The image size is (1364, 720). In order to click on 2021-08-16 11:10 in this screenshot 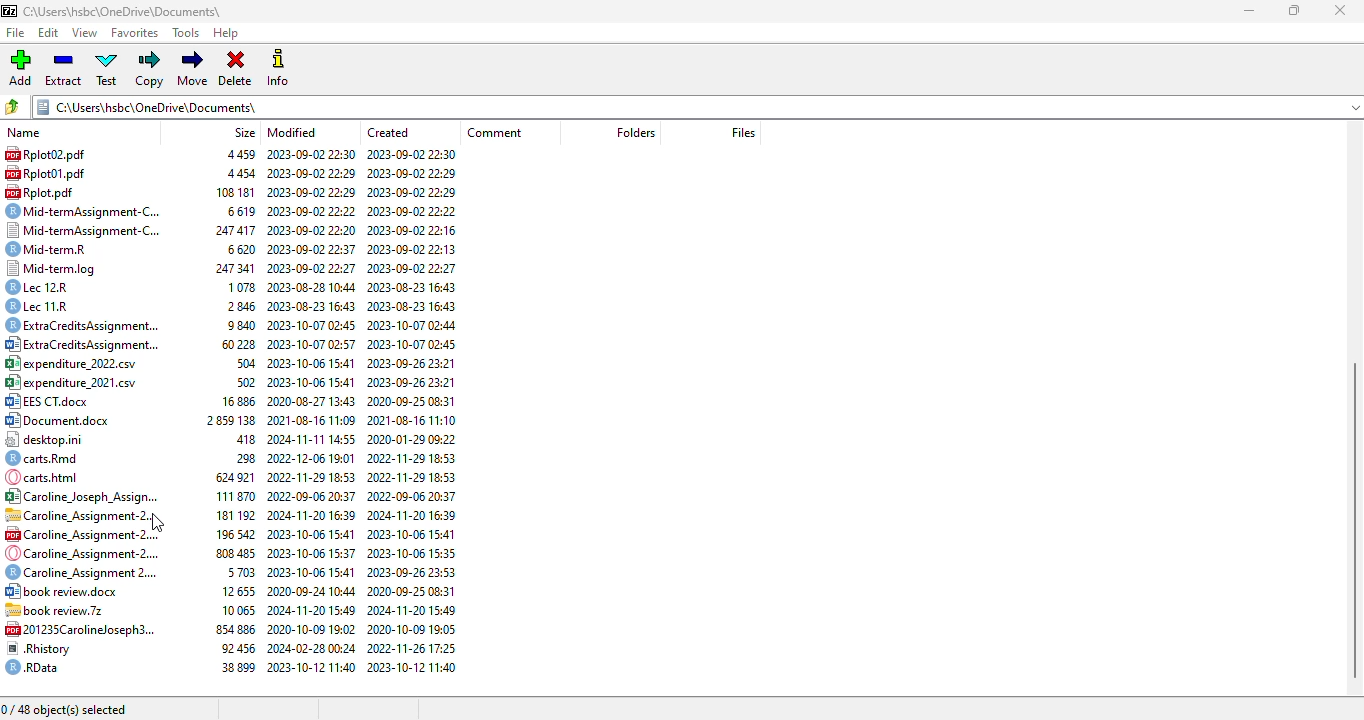, I will do `click(413, 422)`.